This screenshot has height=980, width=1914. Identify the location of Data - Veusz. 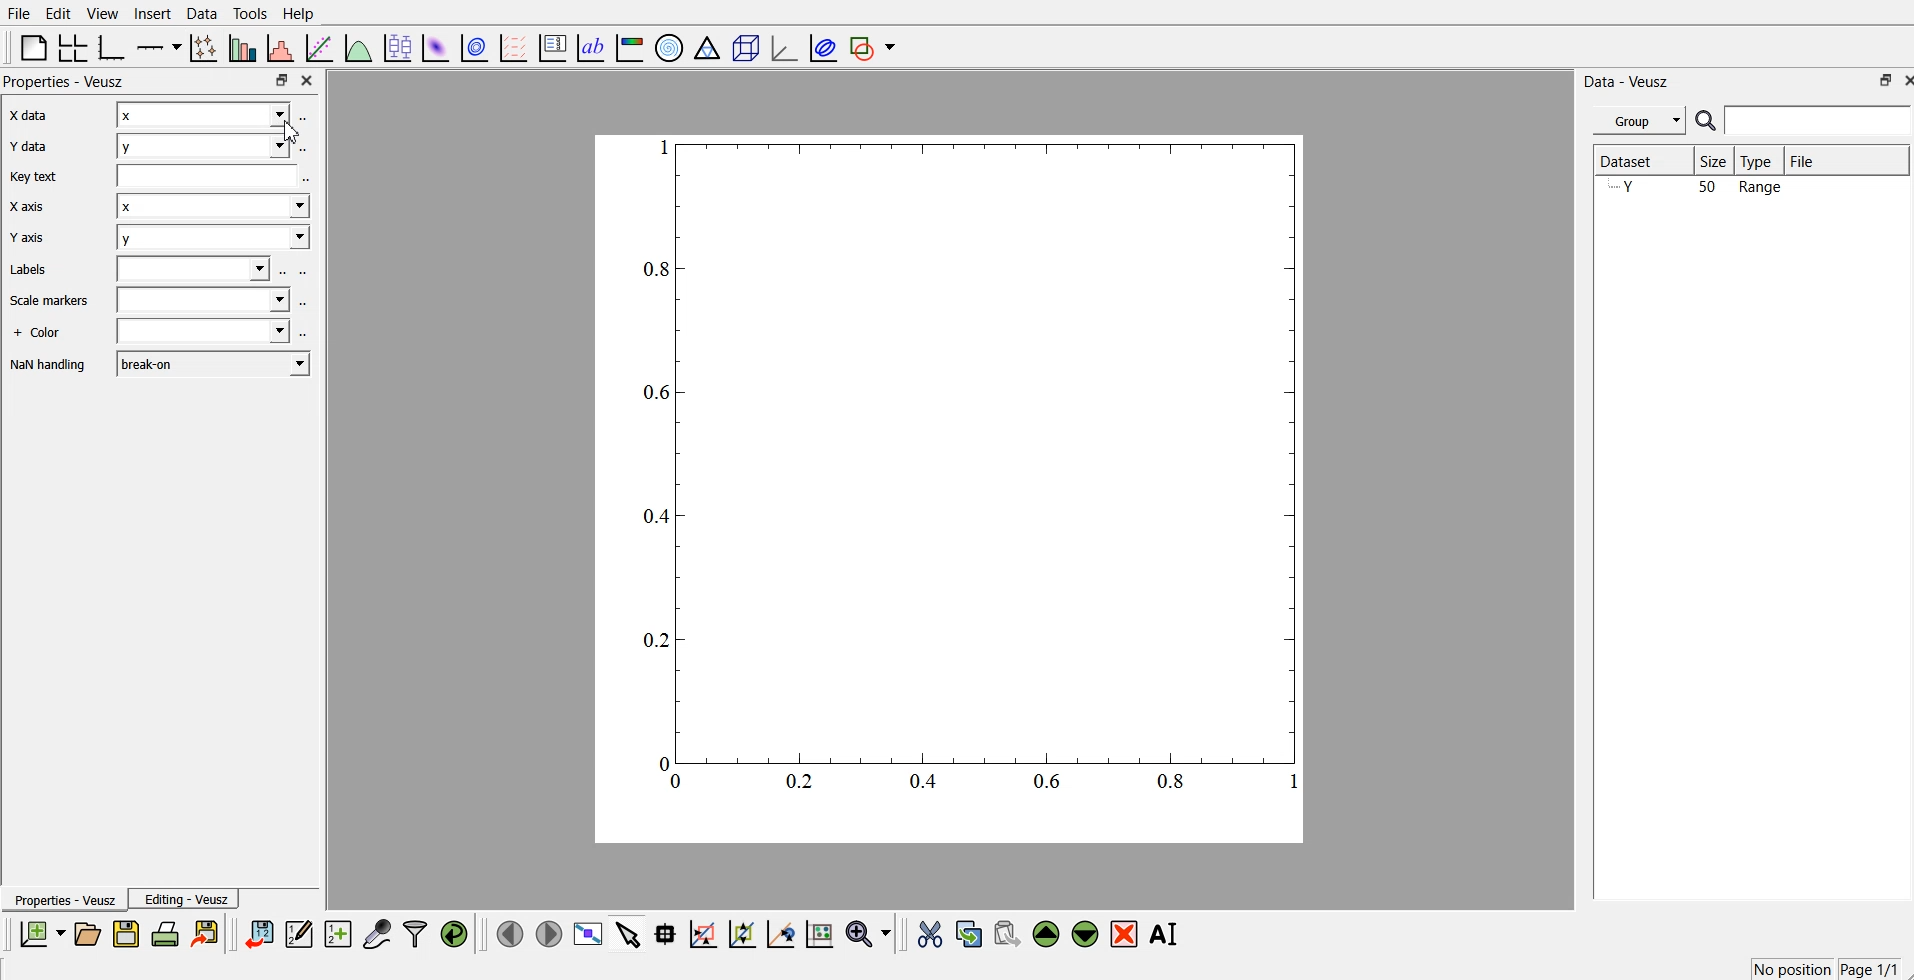
(1628, 81).